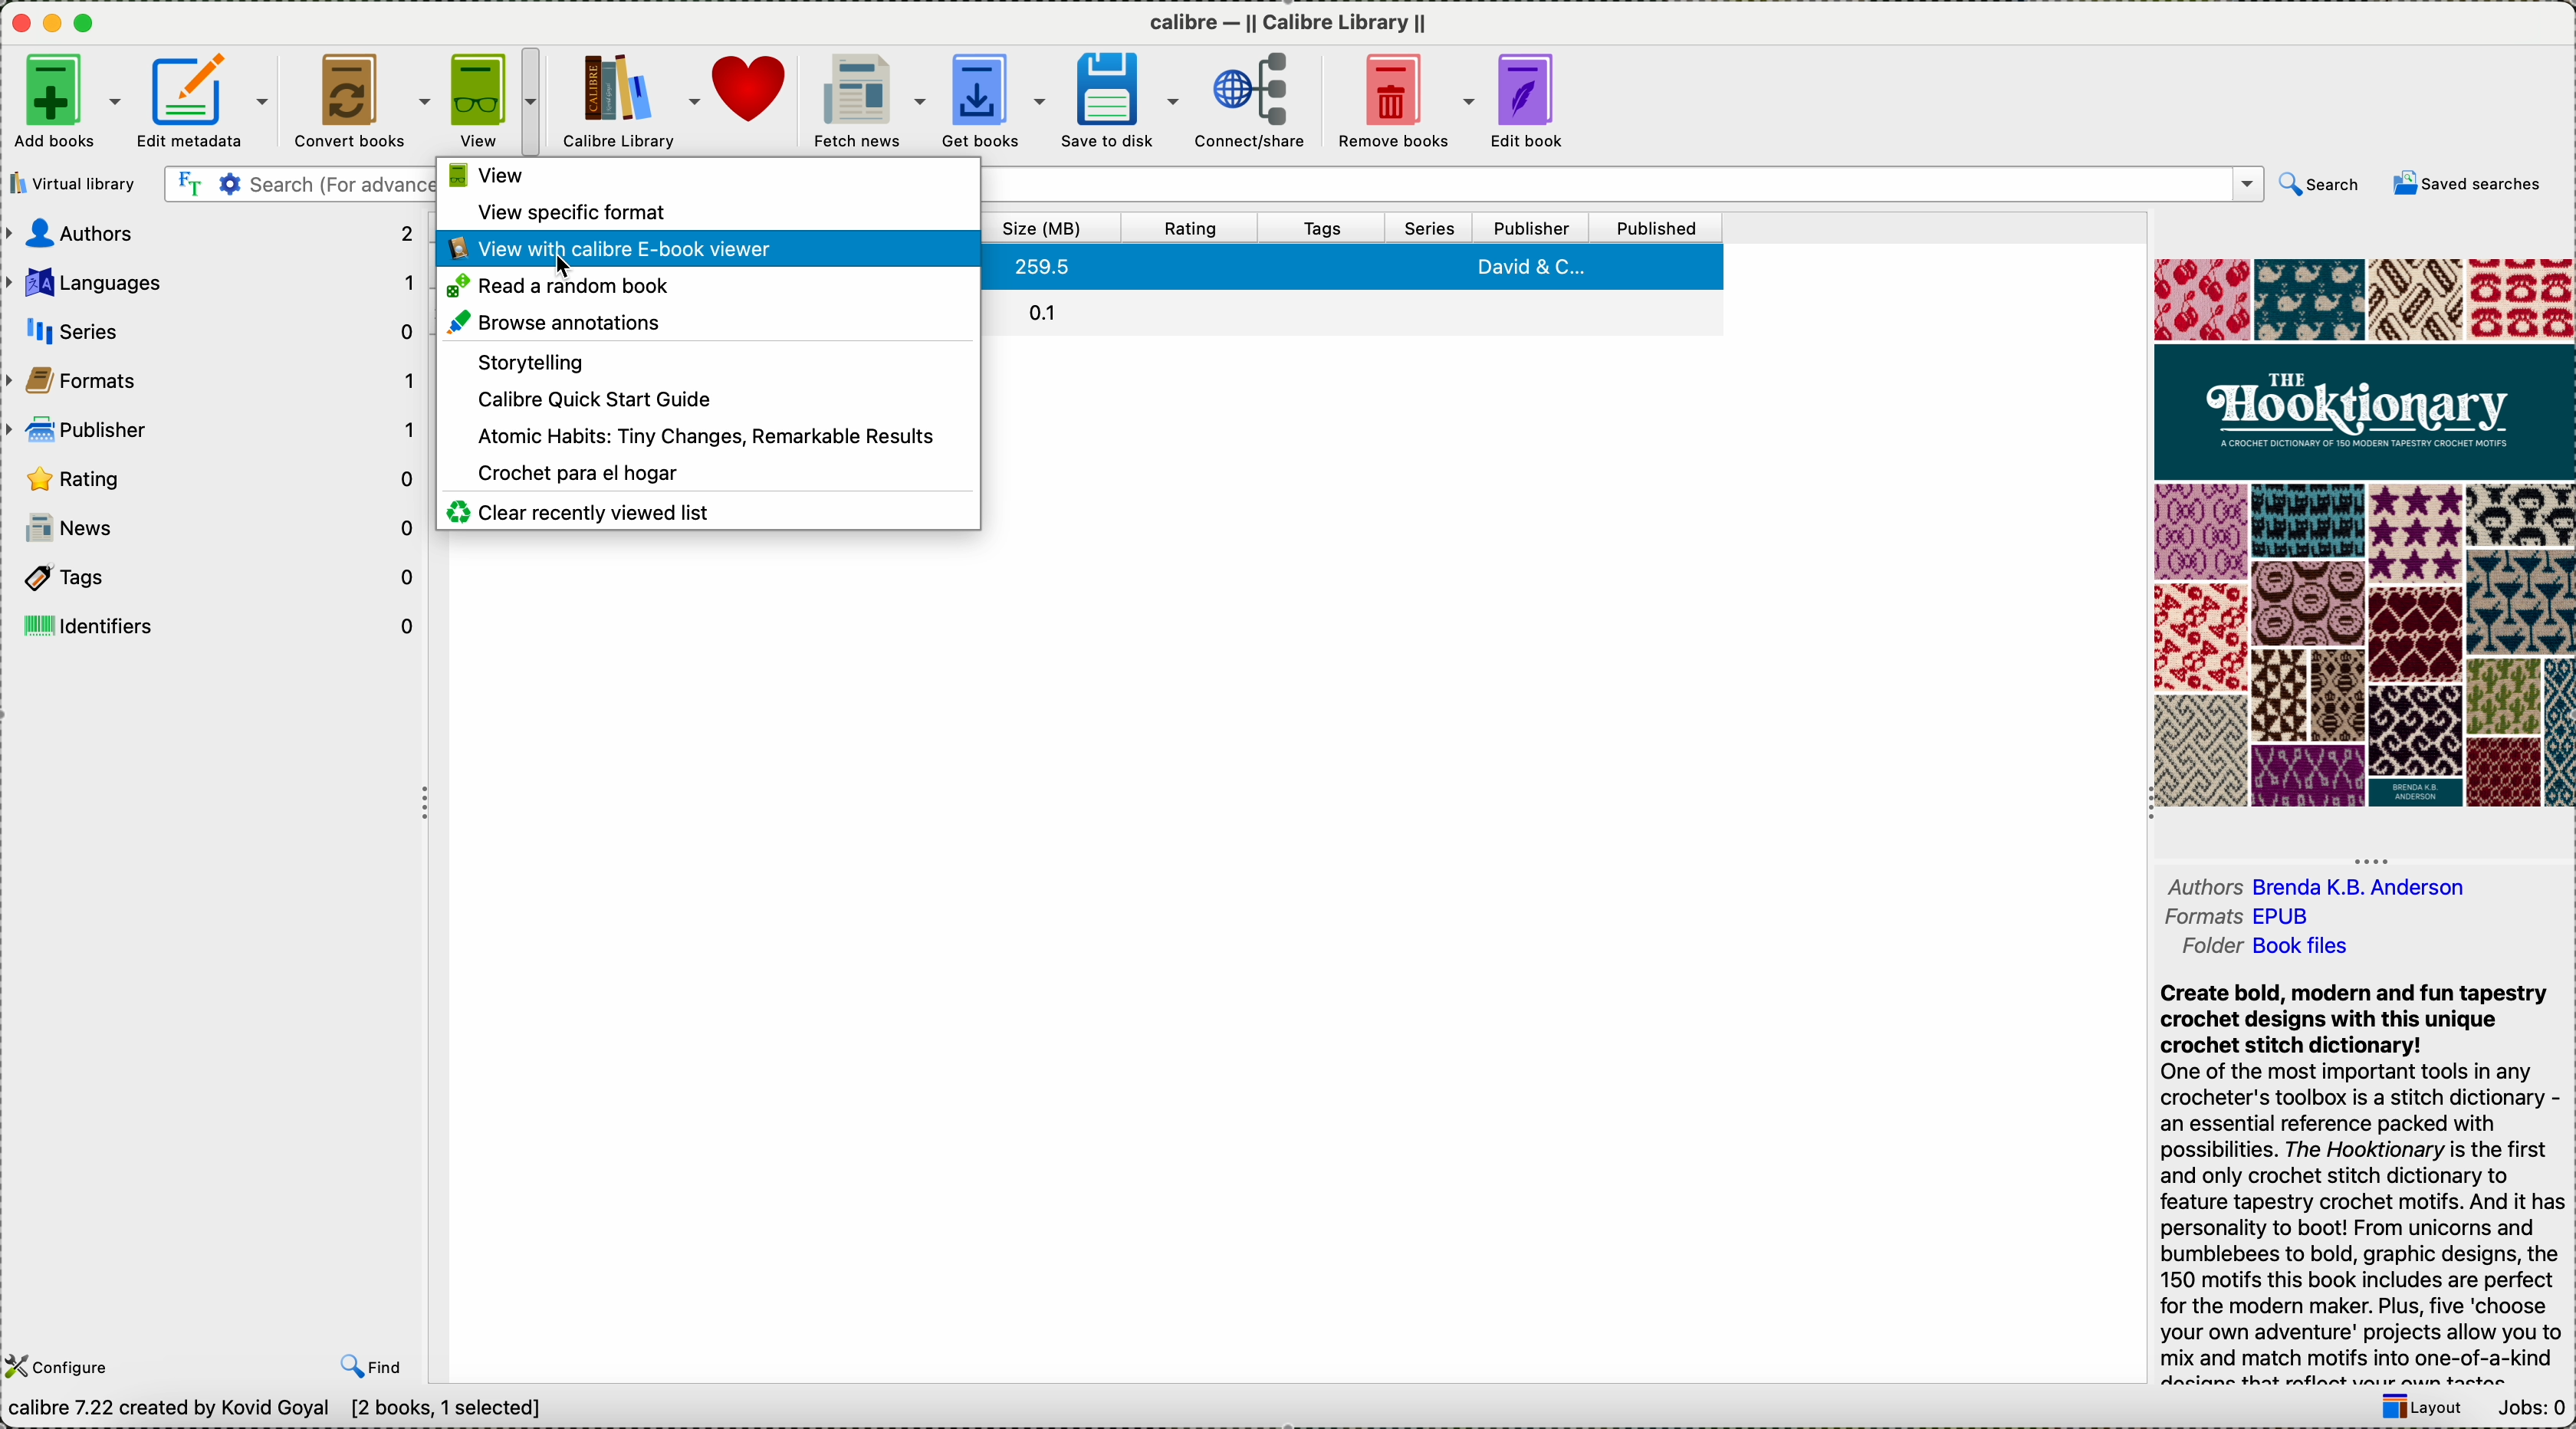 Image resolution: width=2576 pixels, height=1429 pixels. I want to click on data, so click(282, 1411).